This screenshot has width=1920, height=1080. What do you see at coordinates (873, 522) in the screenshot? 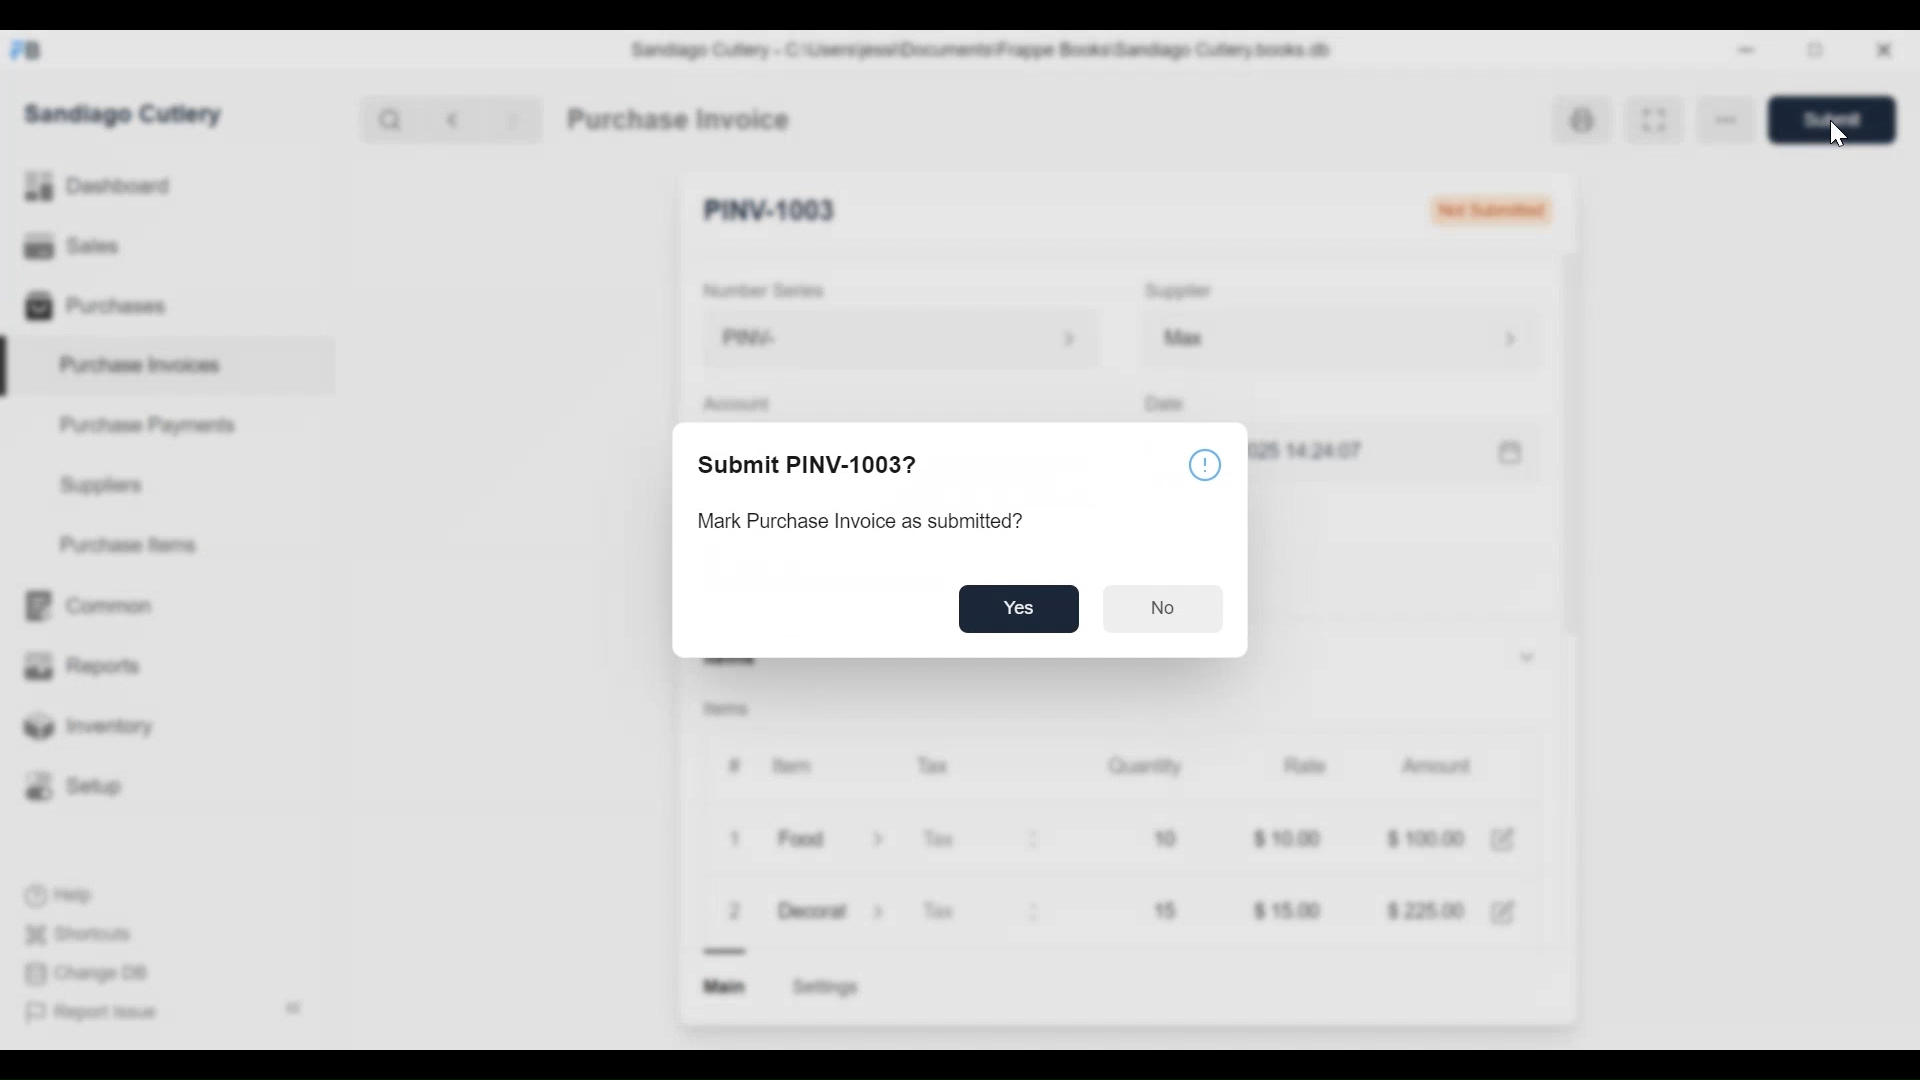
I see `Mark Purchase Invoice as submitted?` at bounding box center [873, 522].